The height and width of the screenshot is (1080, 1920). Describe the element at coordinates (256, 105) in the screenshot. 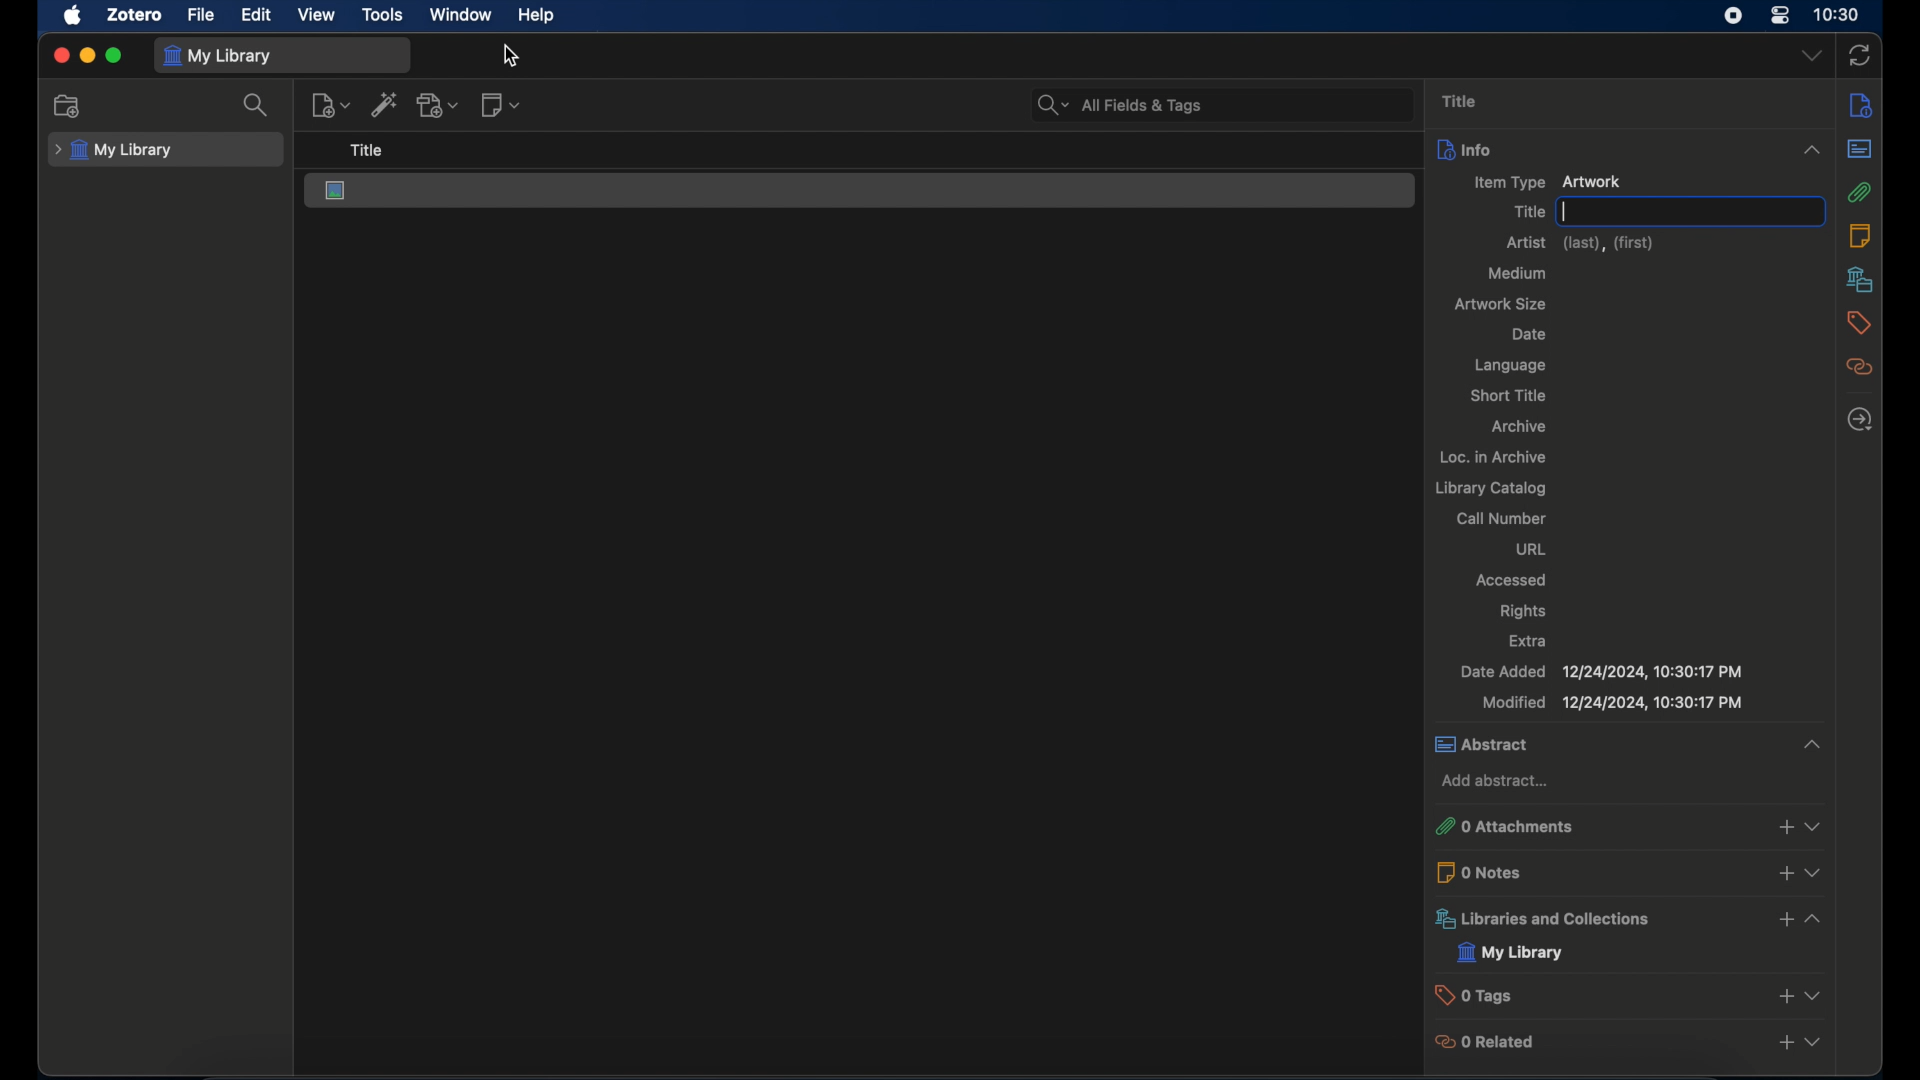

I see `search` at that location.